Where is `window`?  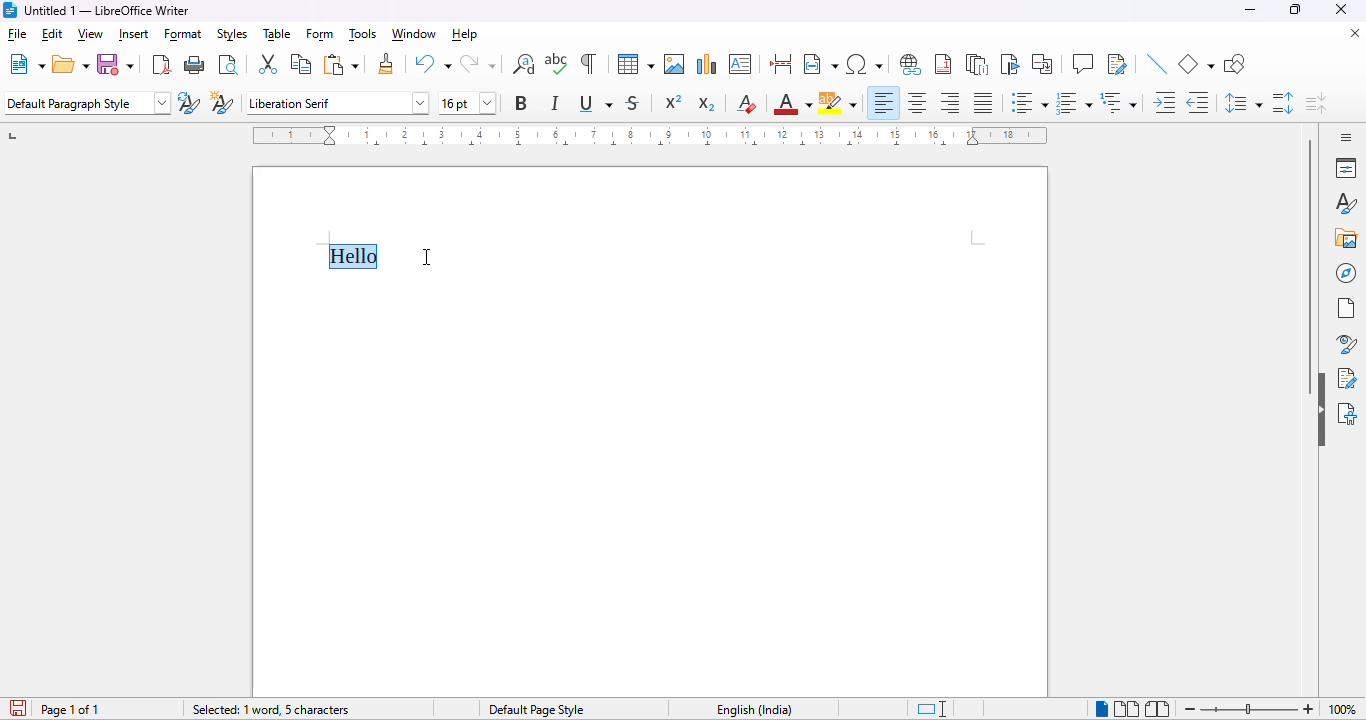 window is located at coordinates (415, 35).